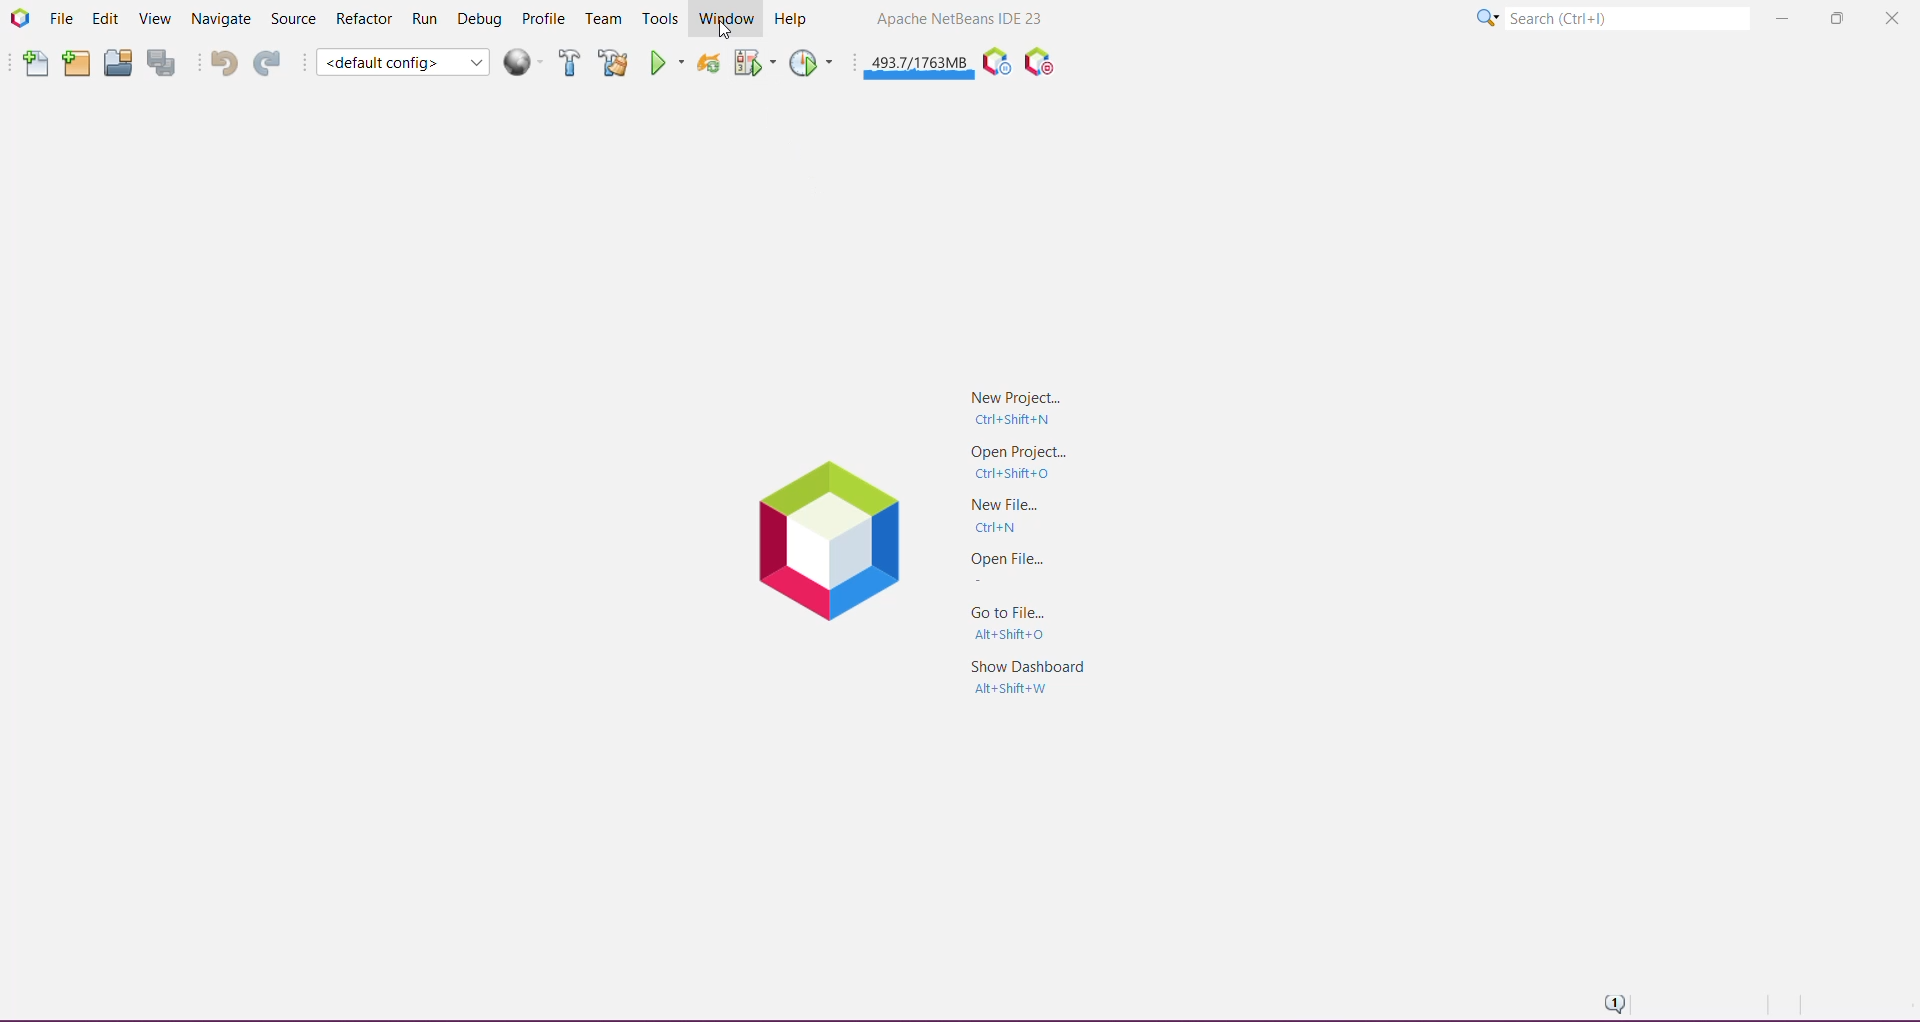 The image size is (1920, 1022). What do you see at coordinates (219, 19) in the screenshot?
I see `Navigate` at bounding box center [219, 19].